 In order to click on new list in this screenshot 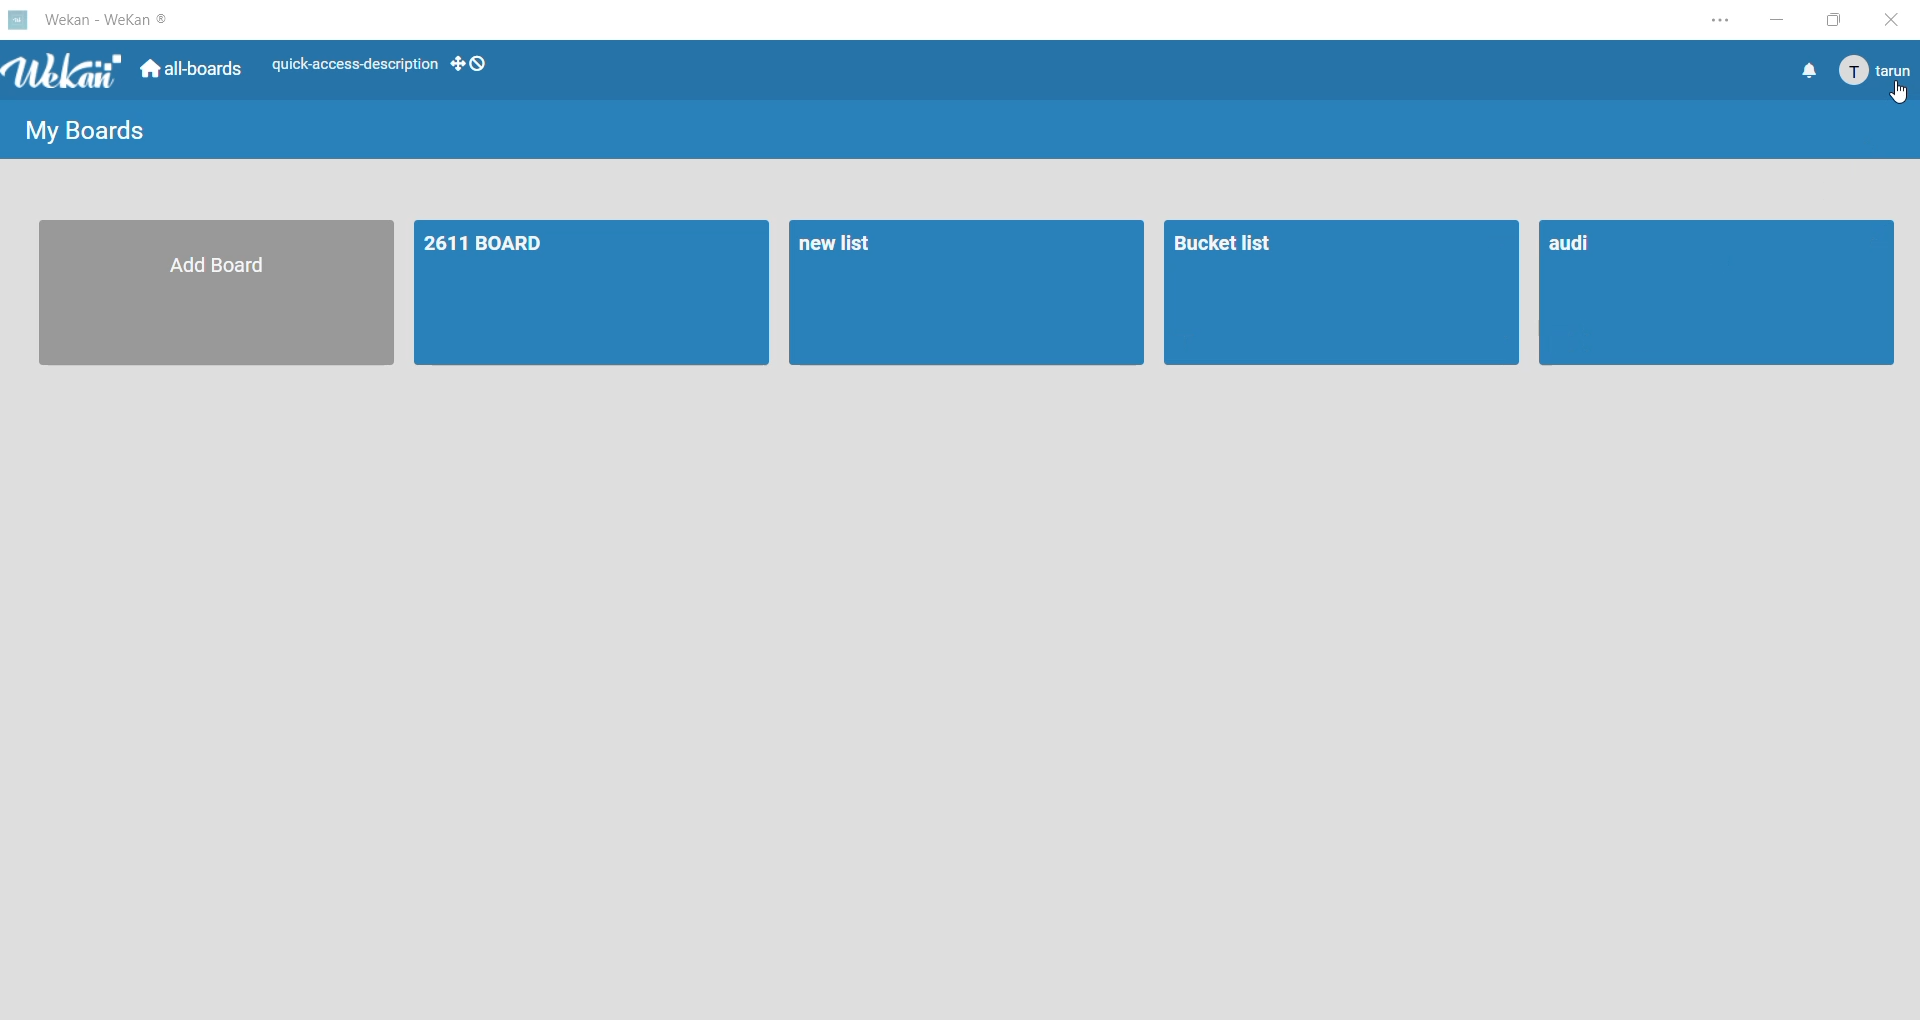, I will do `click(964, 290)`.